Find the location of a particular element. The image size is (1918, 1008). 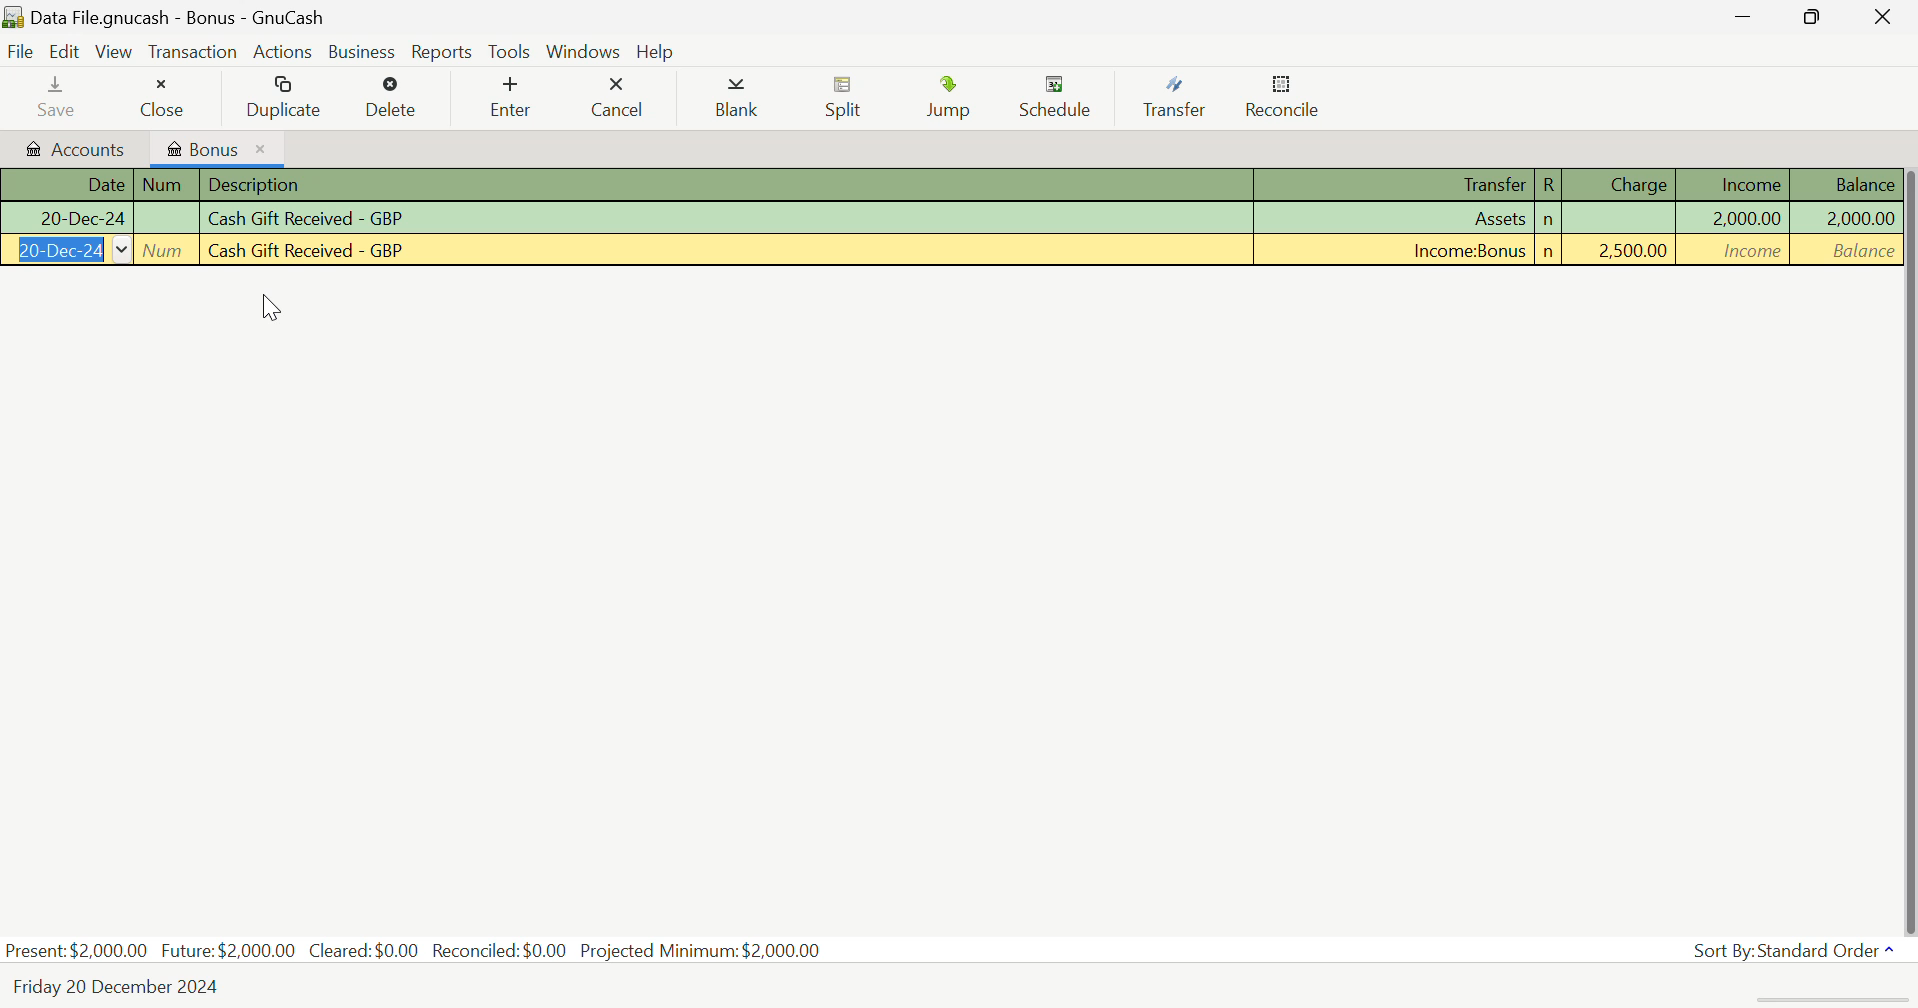

Date is located at coordinates (66, 220).